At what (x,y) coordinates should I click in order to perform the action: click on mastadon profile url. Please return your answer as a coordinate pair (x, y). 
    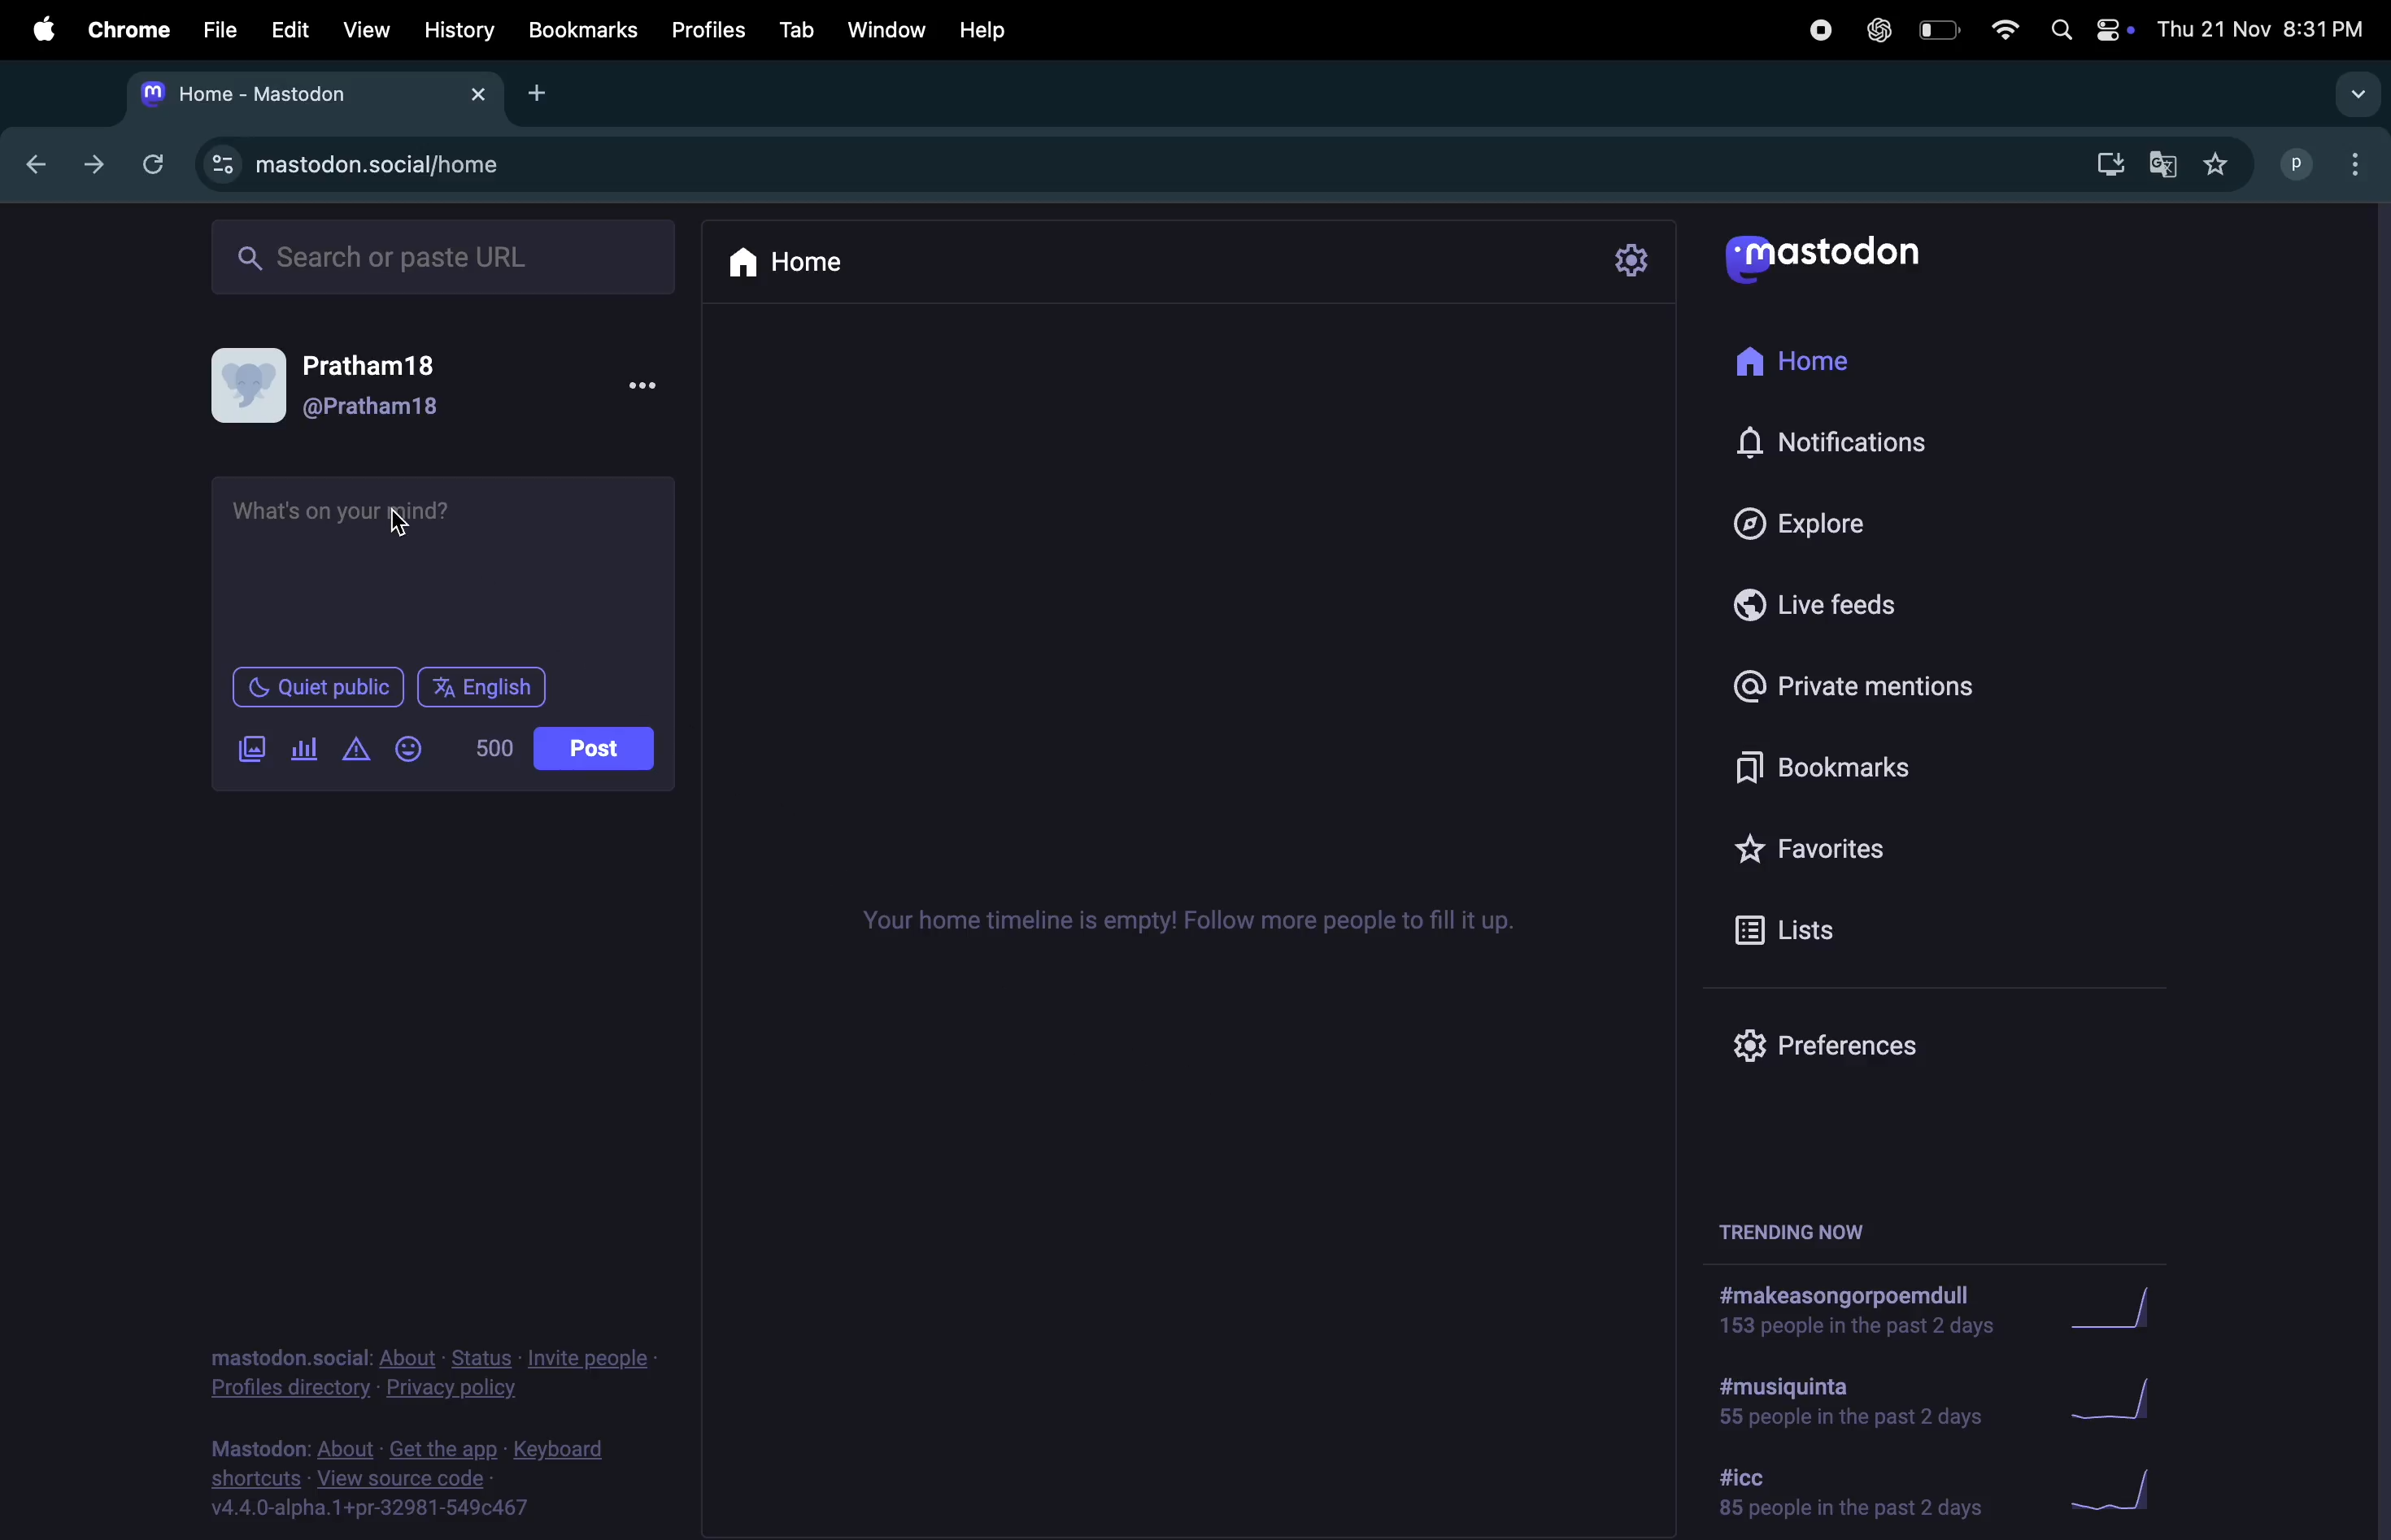
    Looking at the image, I should click on (371, 166).